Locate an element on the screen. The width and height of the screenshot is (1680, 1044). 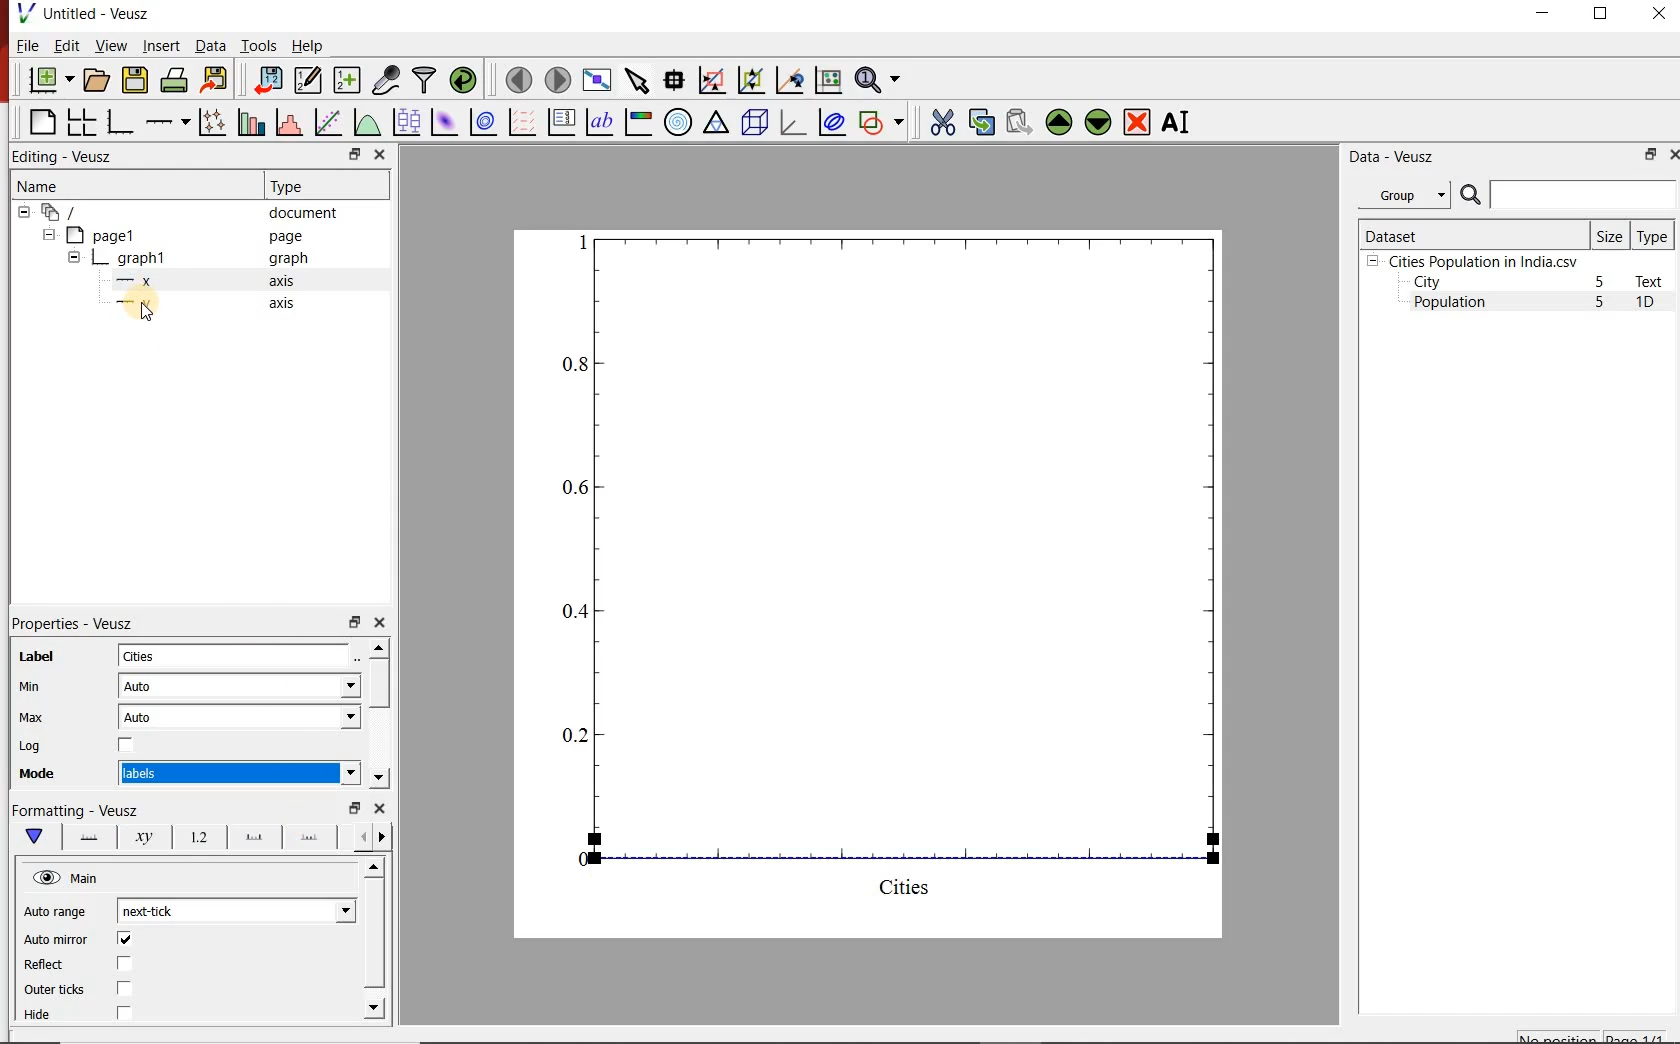
plot a vector field is located at coordinates (520, 121).